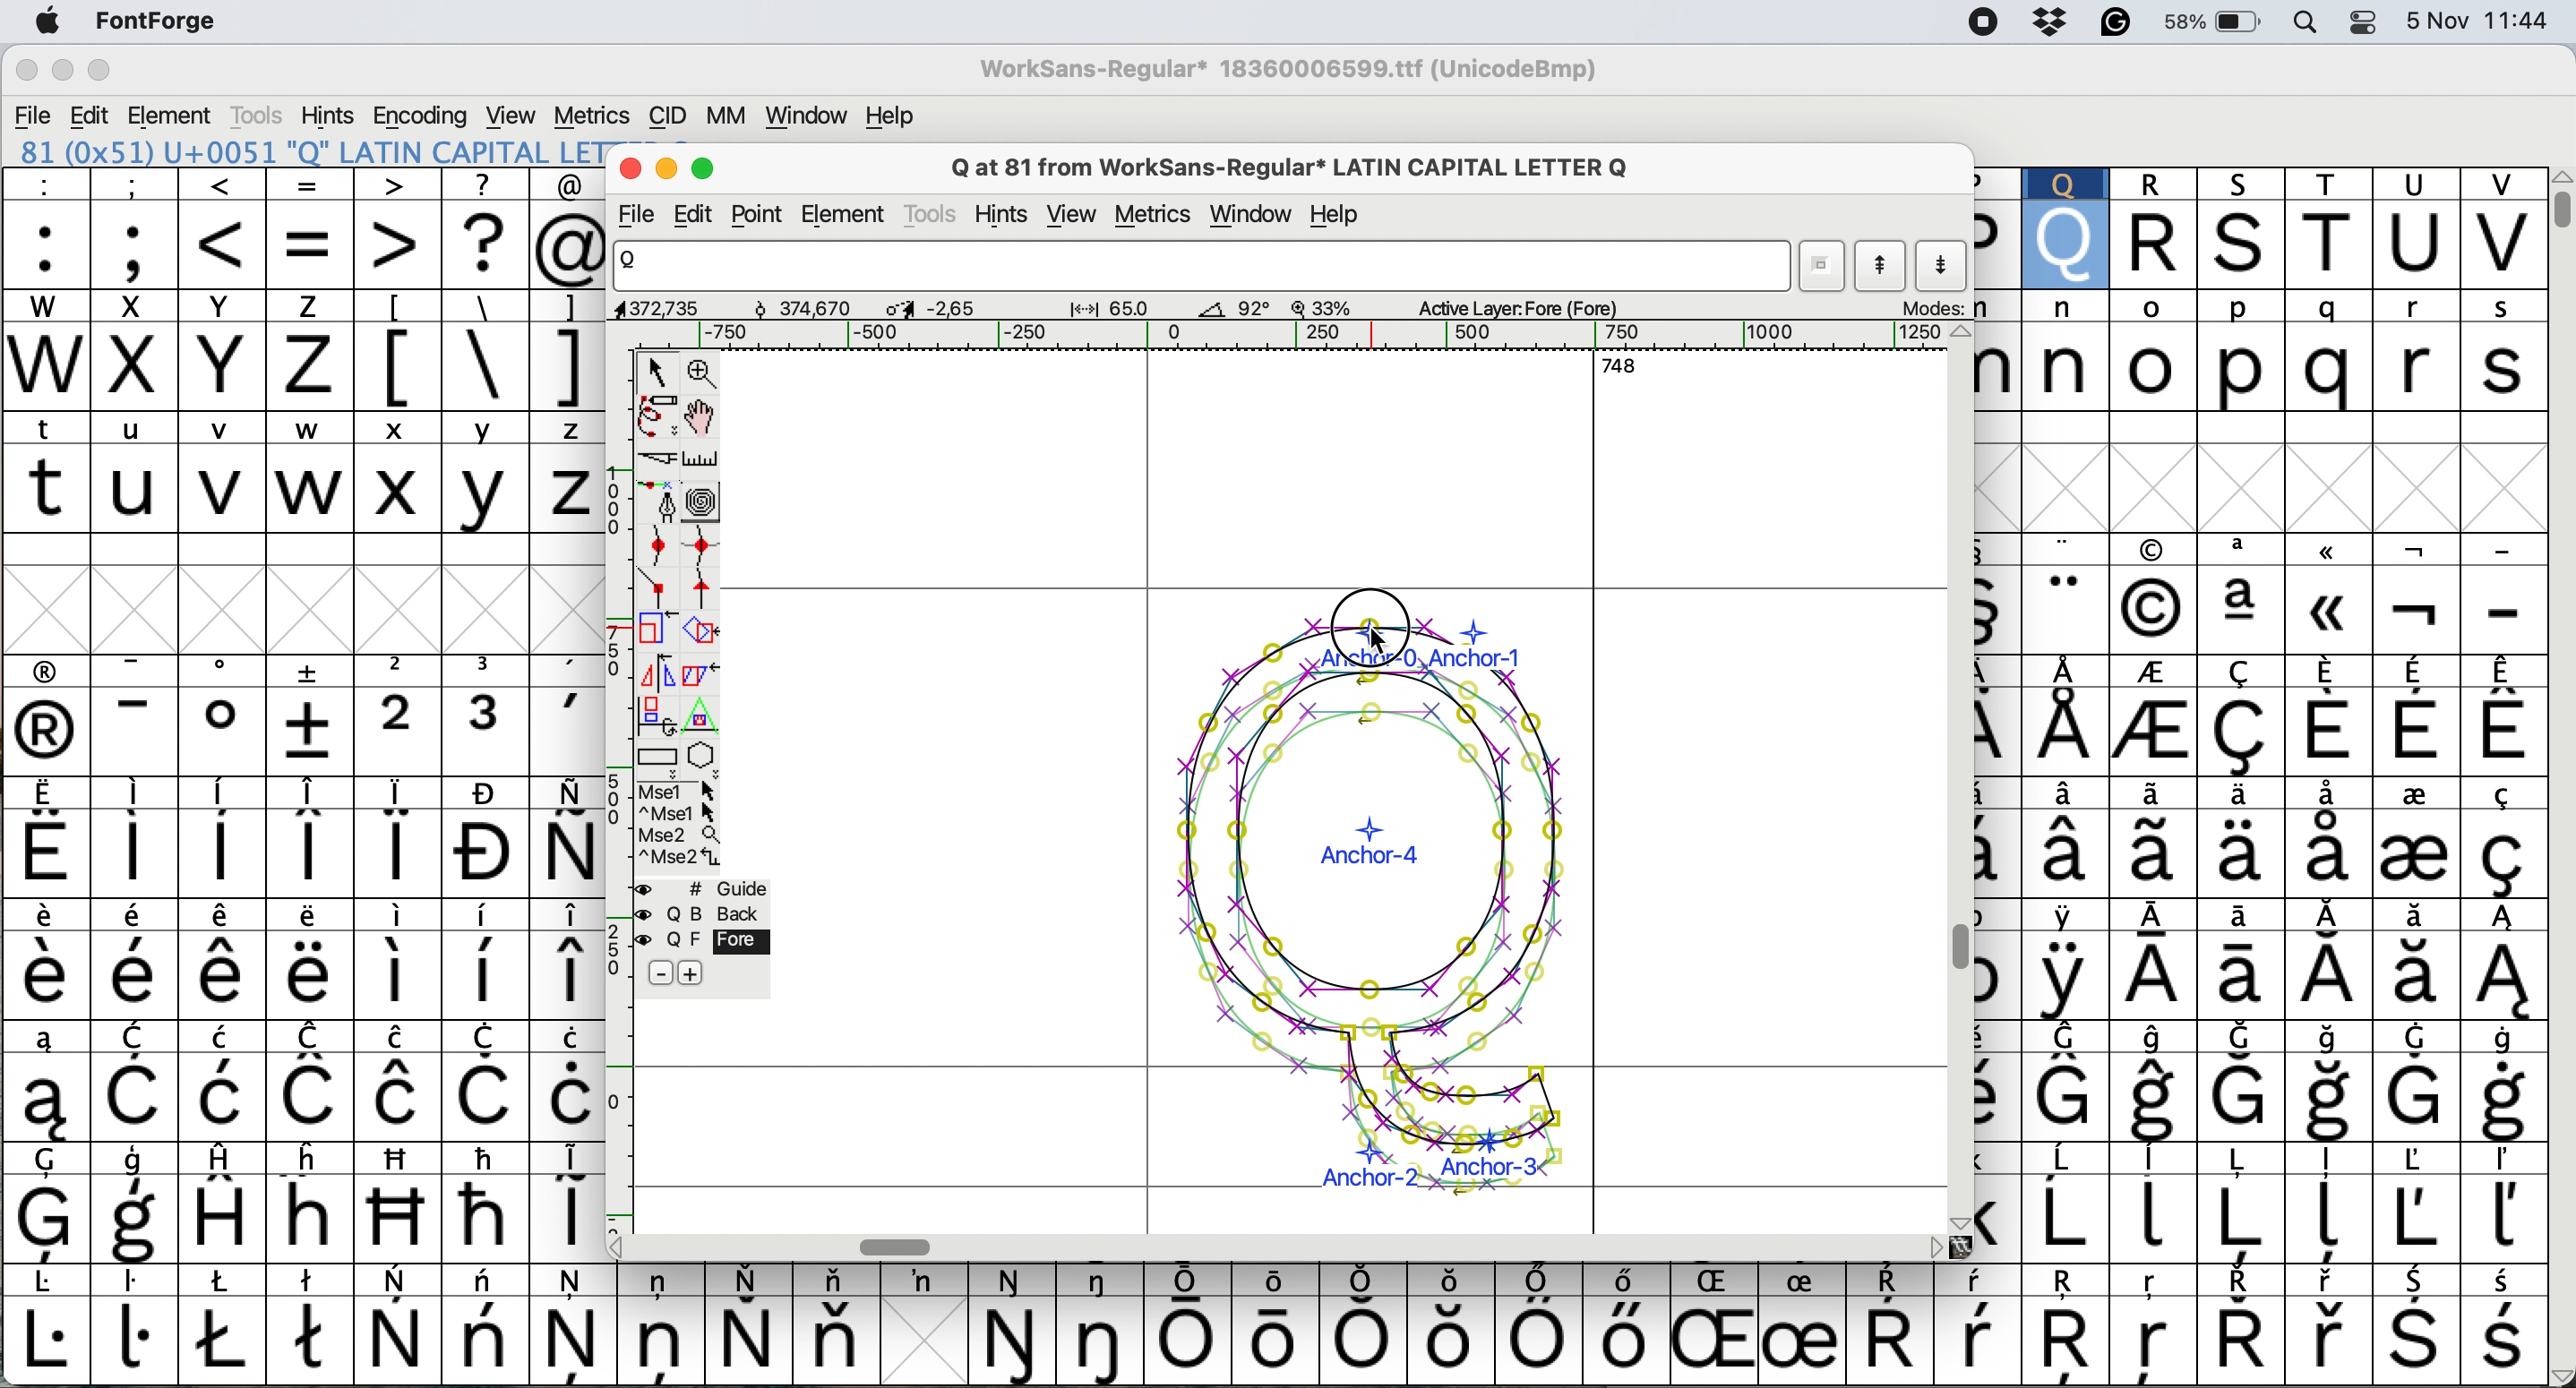  I want to click on maximise, so click(706, 170).